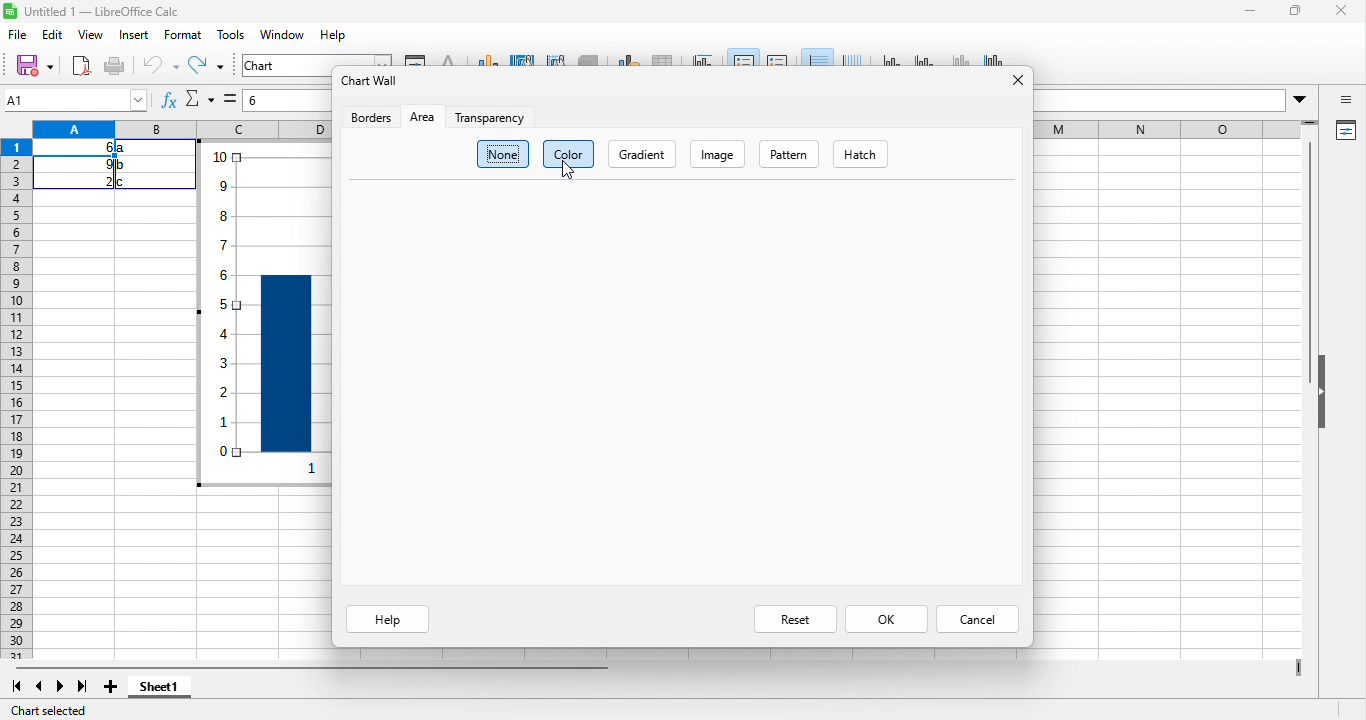  Describe the element at coordinates (85, 688) in the screenshot. I see `last` at that location.